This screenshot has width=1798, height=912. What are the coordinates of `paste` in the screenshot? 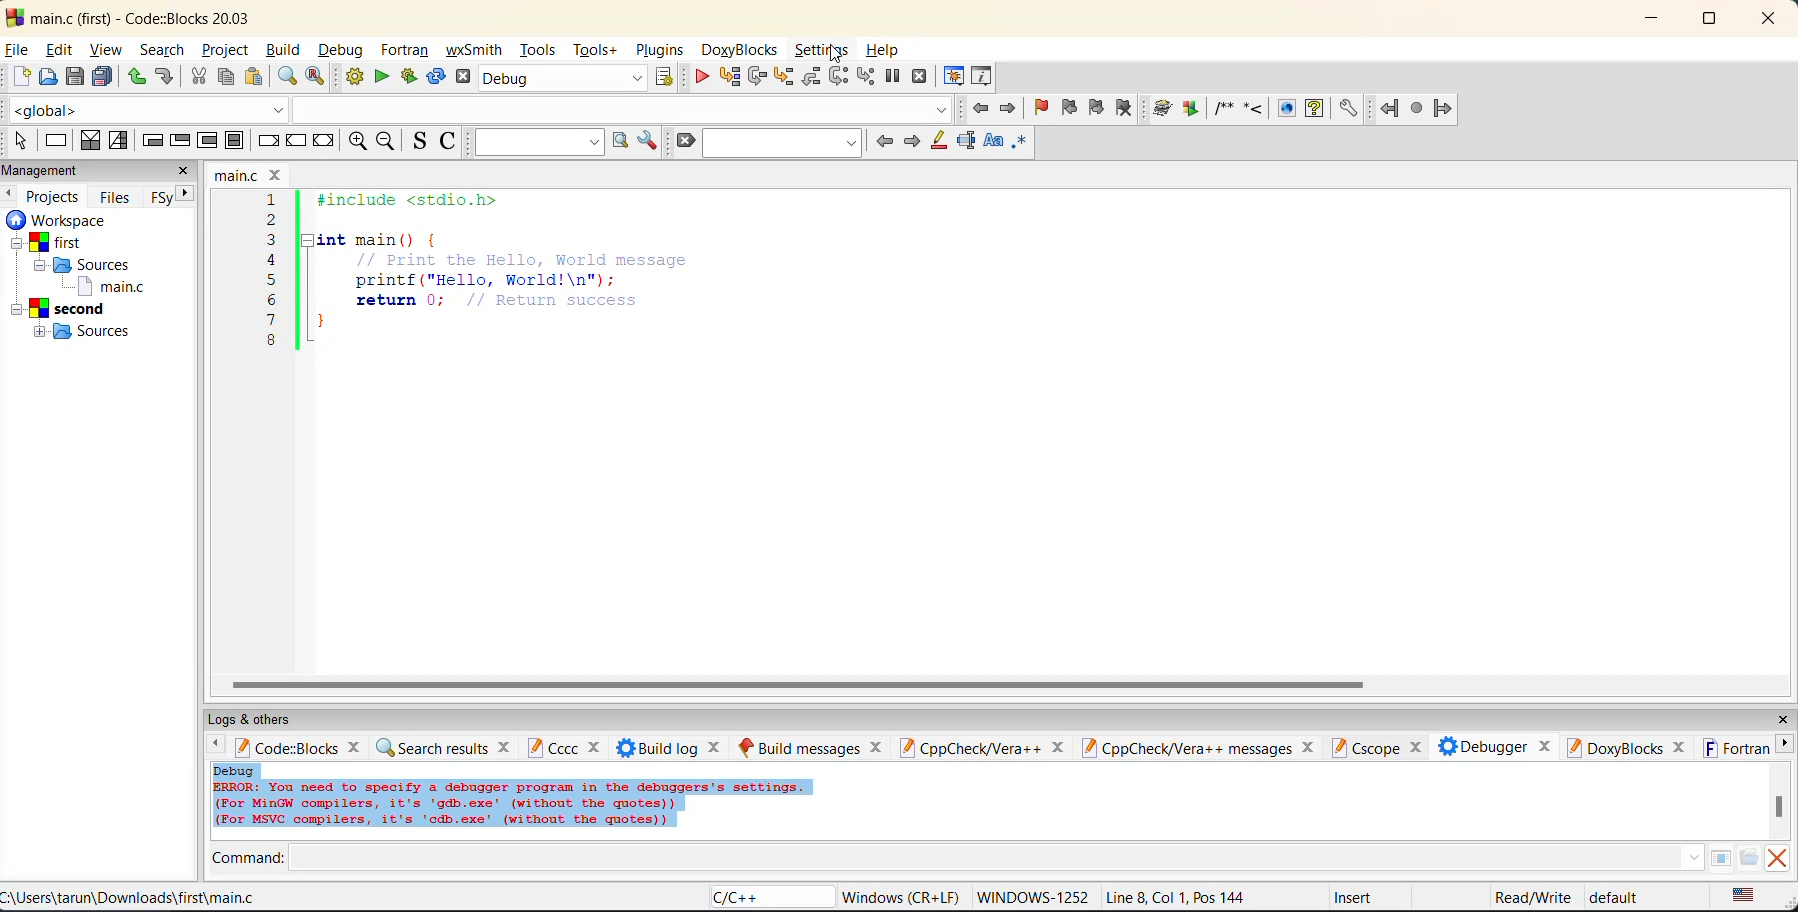 It's located at (256, 78).